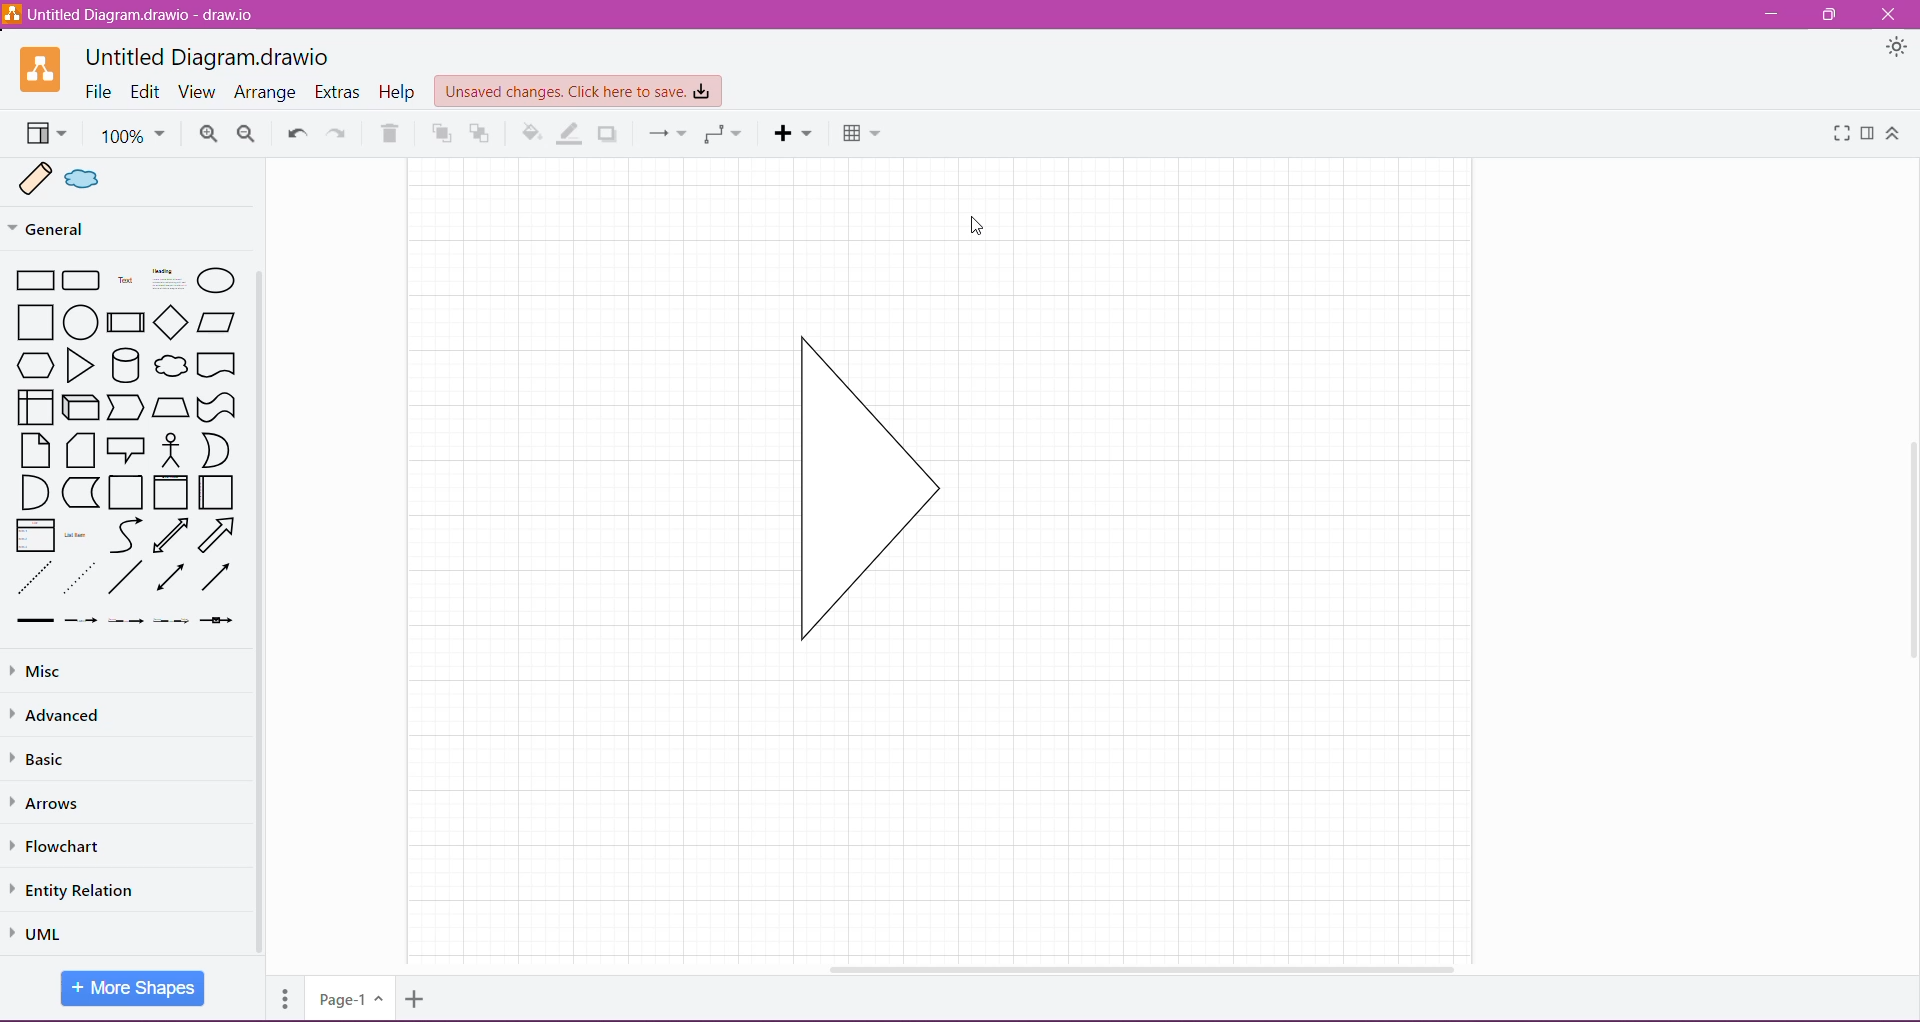  What do you see at coordinates (1131, 964) in the screenshot?
I see `Horizontal Scroll Bar` at bounding box center [1131, 964].